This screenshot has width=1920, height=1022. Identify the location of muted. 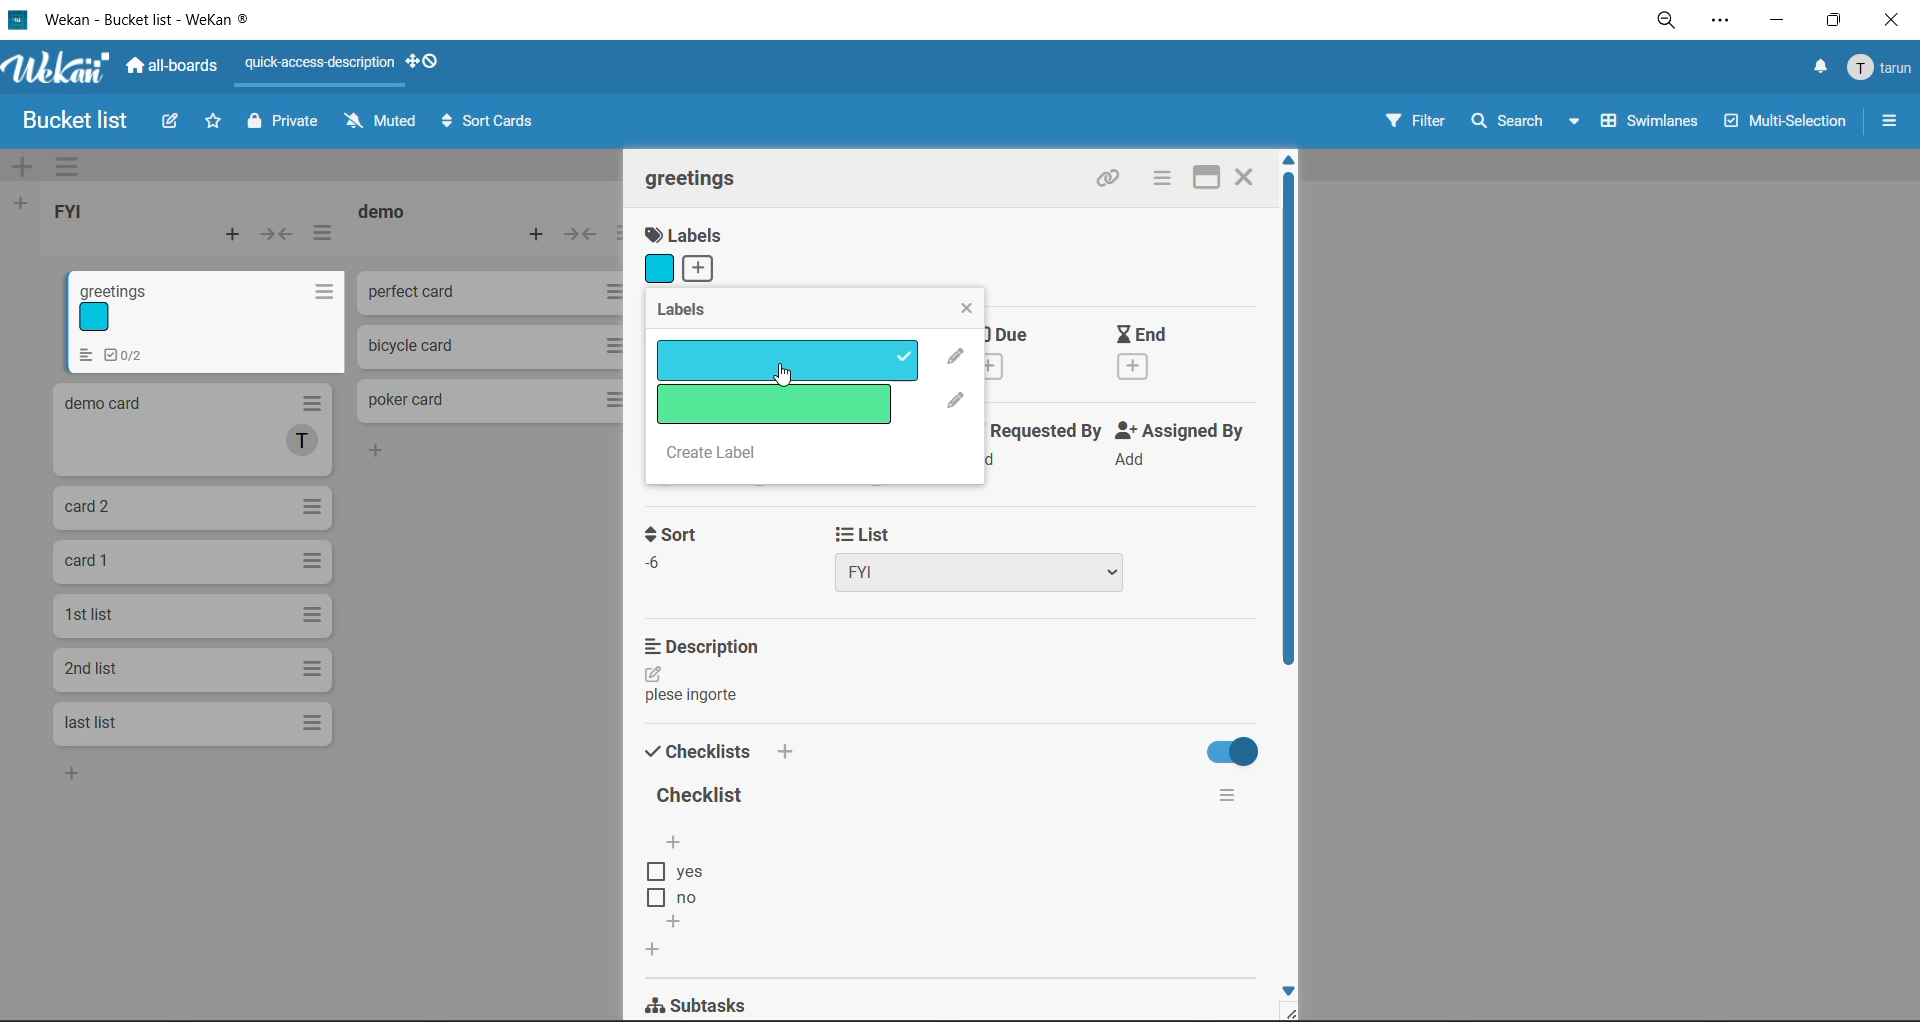
(381, 123).